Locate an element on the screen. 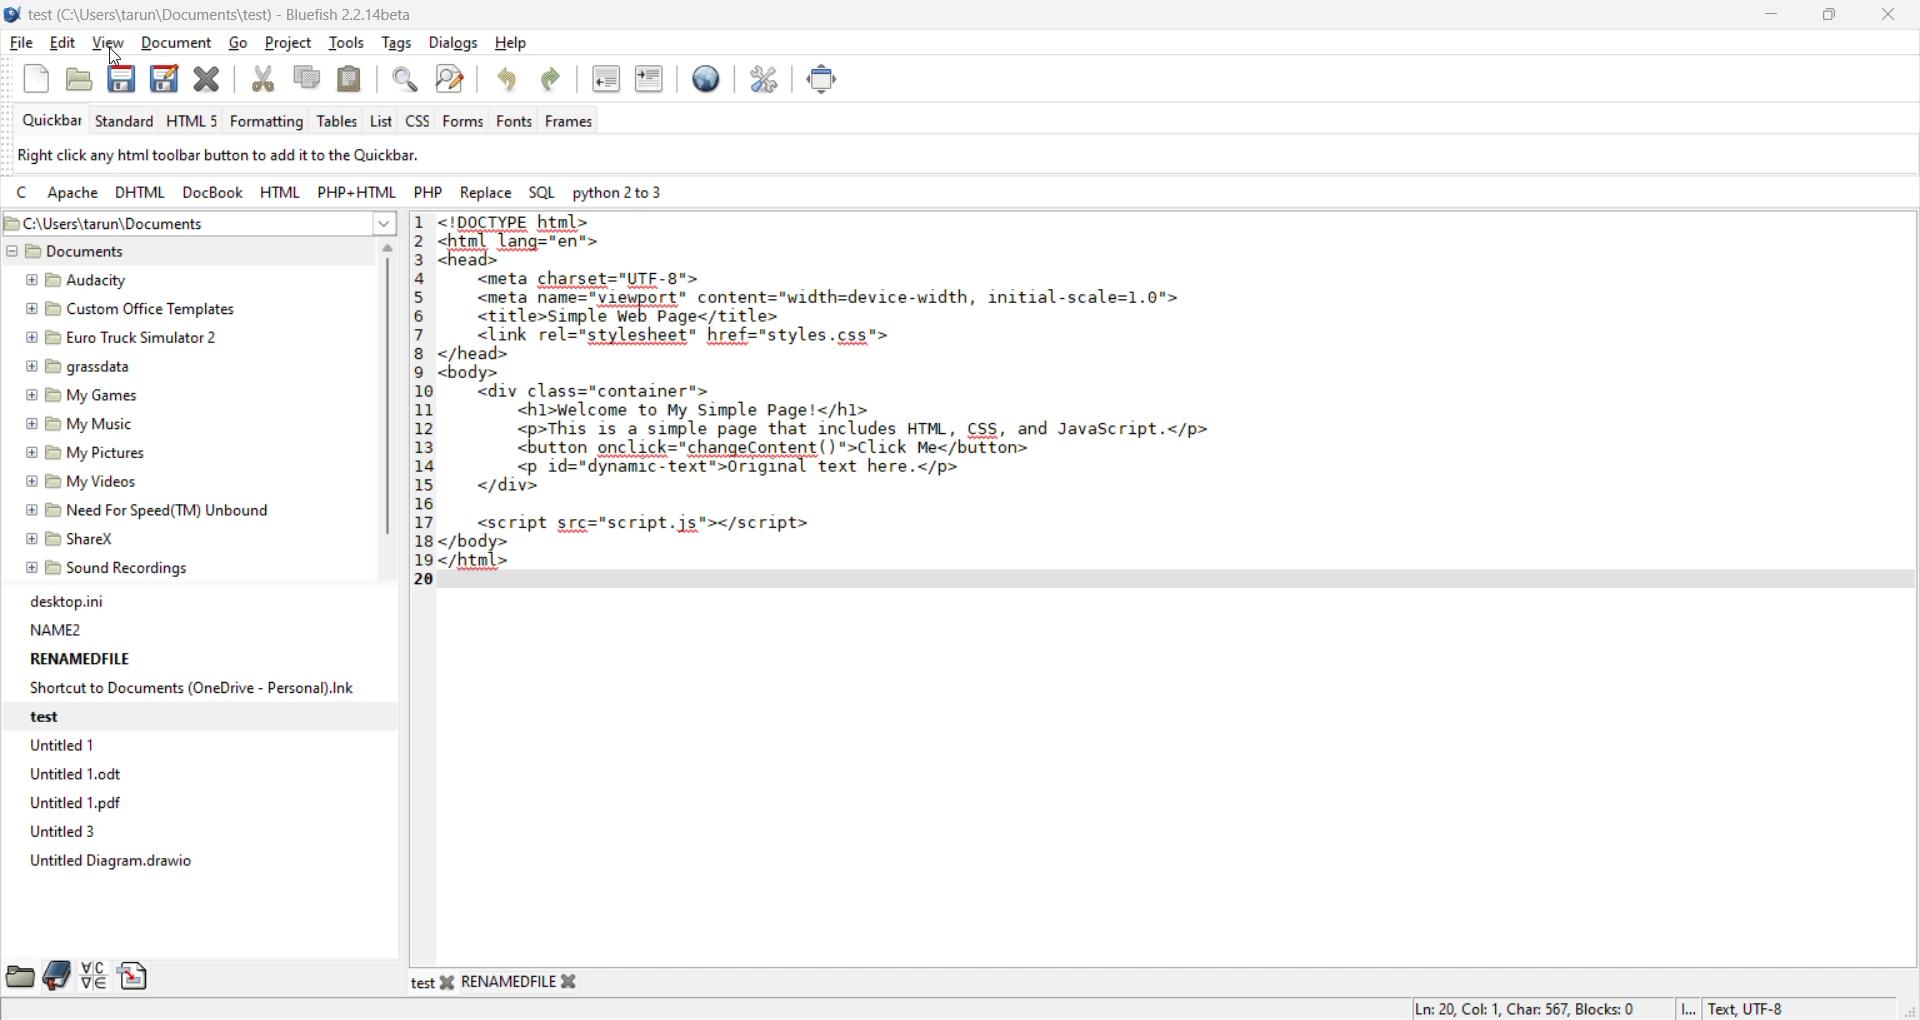 This screenshot has height=1020, width=1920. Untitled Diagram.drawio is located at coordinates (109, 861).